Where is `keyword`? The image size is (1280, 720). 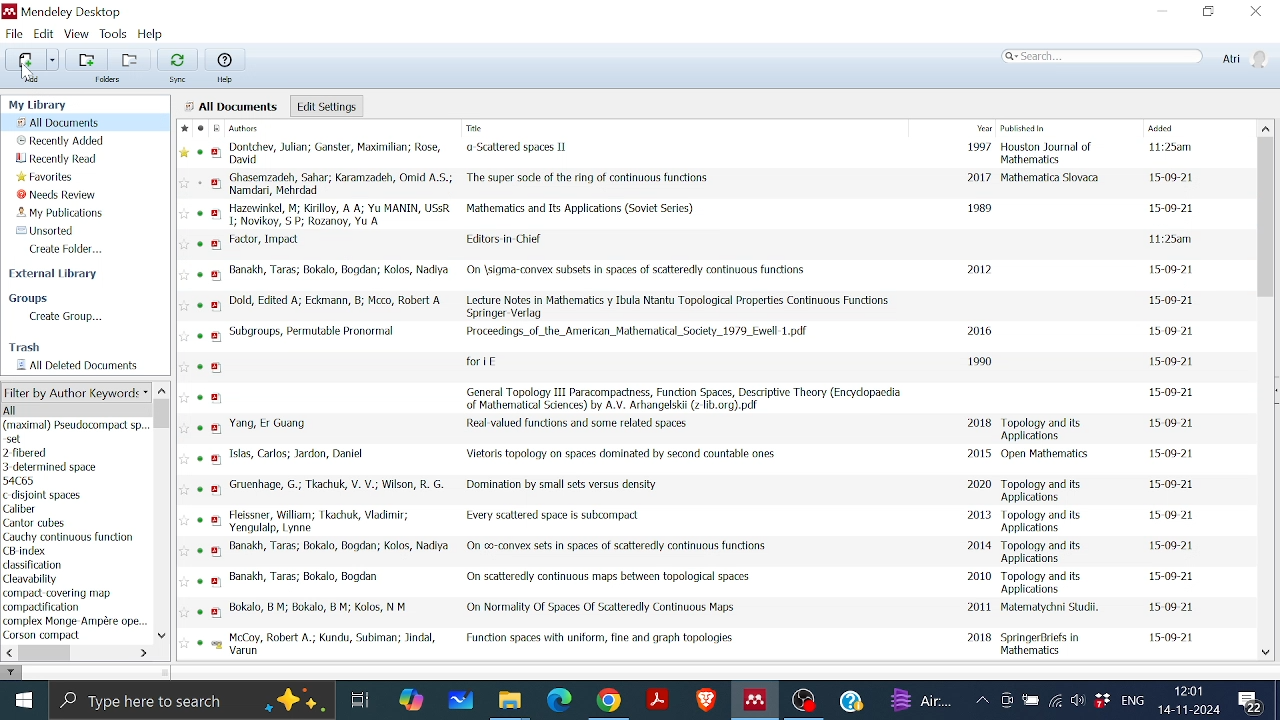
keyword is located at coordinates (61, 593).